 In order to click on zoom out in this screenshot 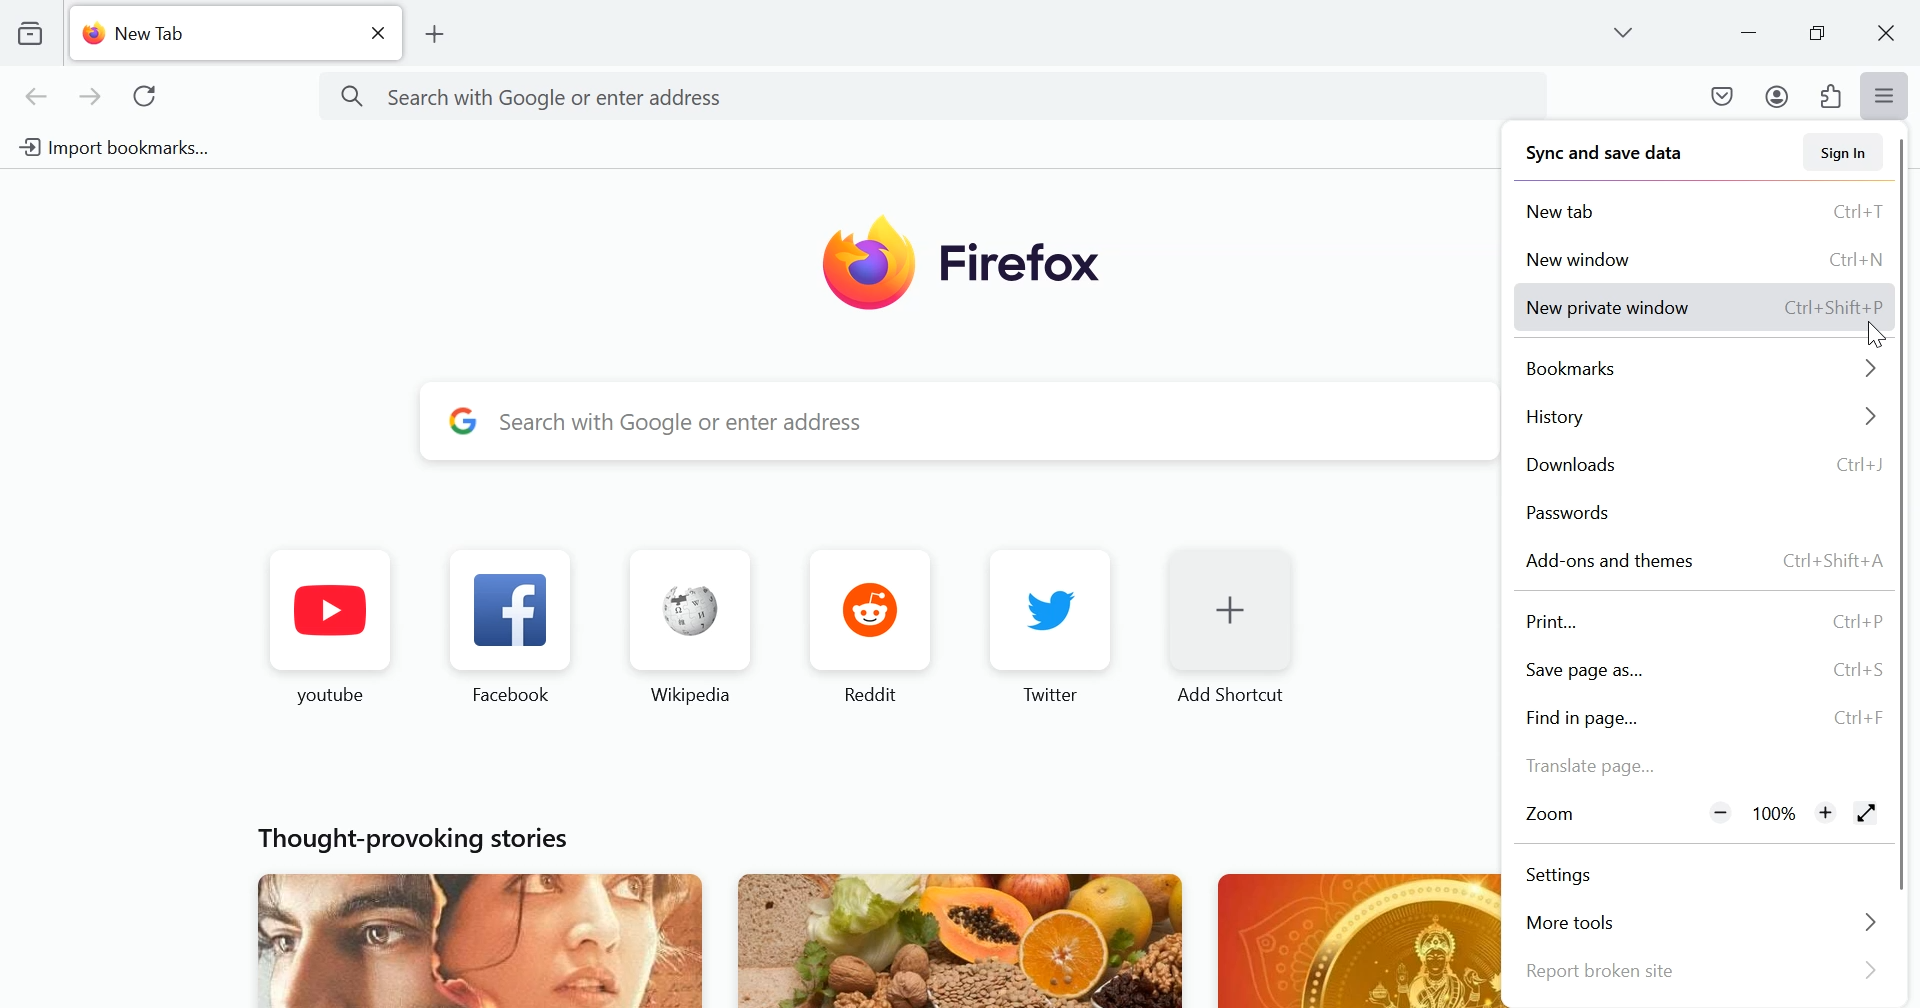, I will do `click(1722, 811)`.